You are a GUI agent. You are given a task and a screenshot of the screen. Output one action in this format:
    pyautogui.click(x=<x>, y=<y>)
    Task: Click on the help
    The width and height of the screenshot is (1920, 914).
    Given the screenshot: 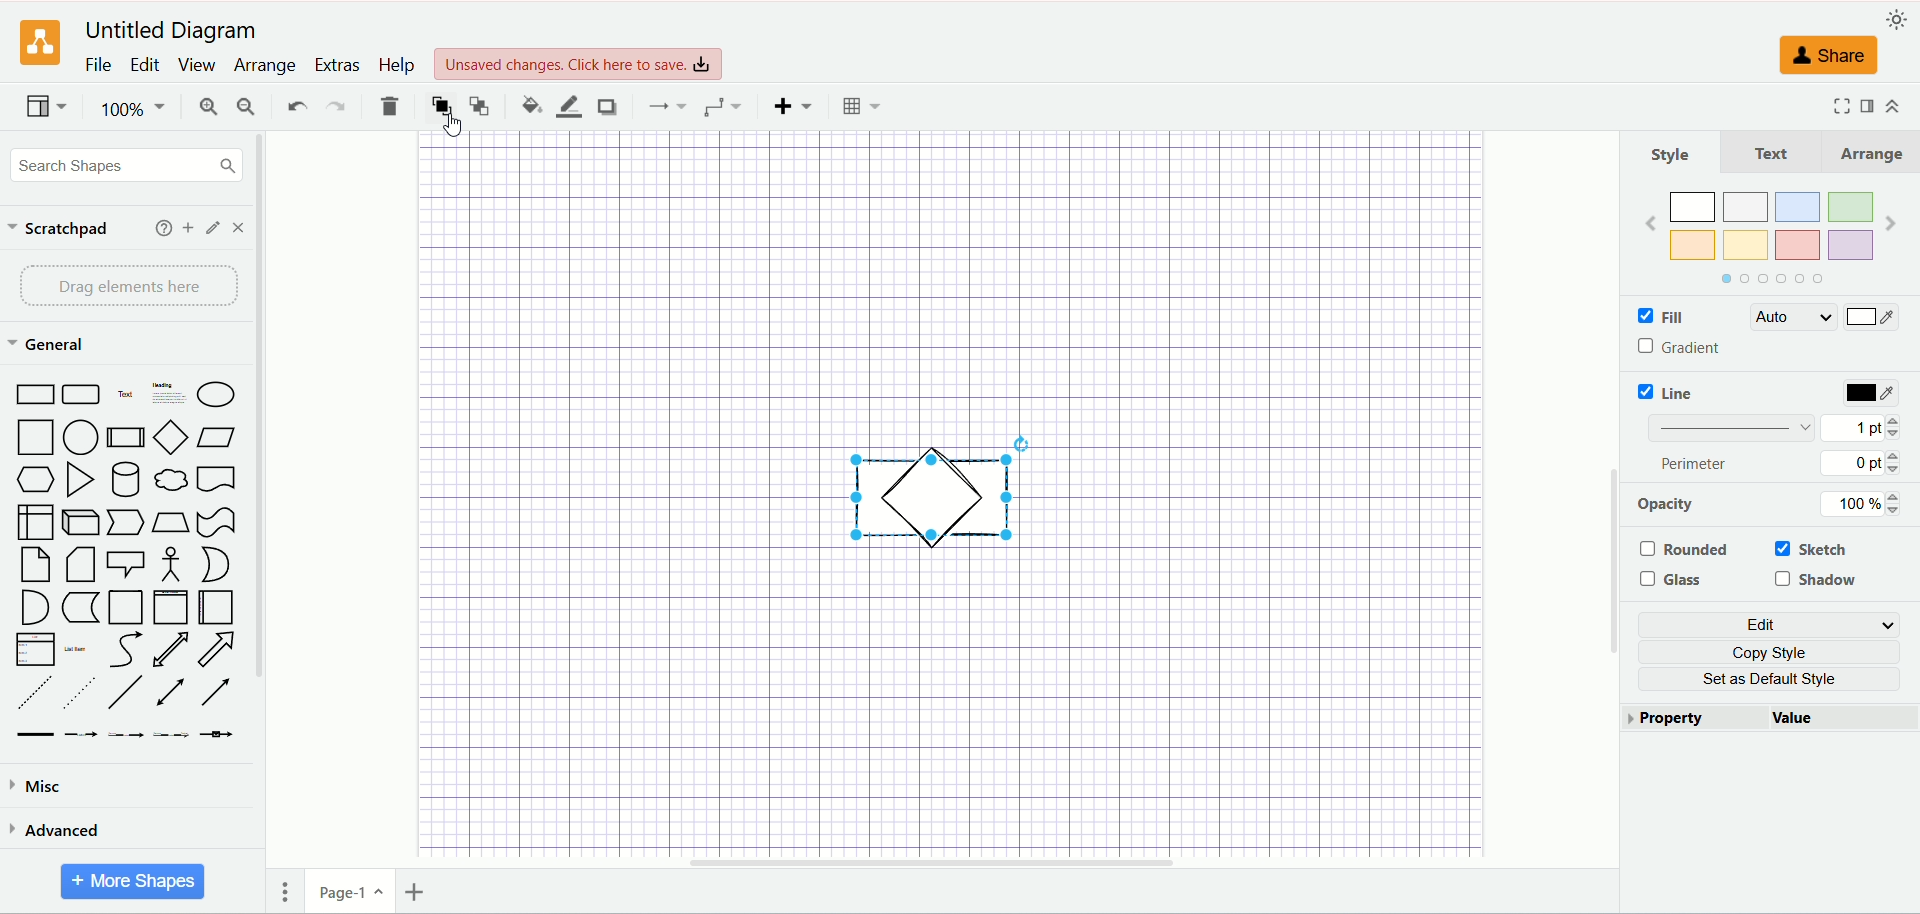 What is the action you would take?
    pyautogui.click(x=400, y=66)
    